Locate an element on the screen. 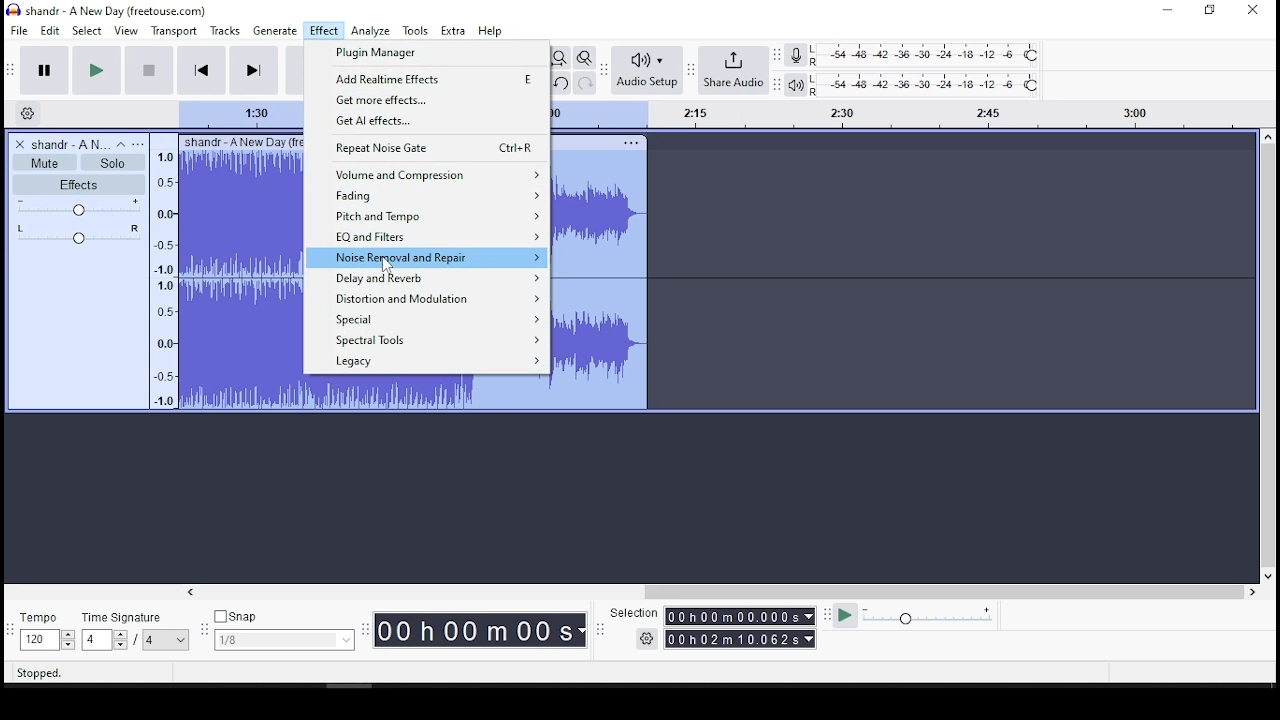  play is located at coordinates (97, 71).